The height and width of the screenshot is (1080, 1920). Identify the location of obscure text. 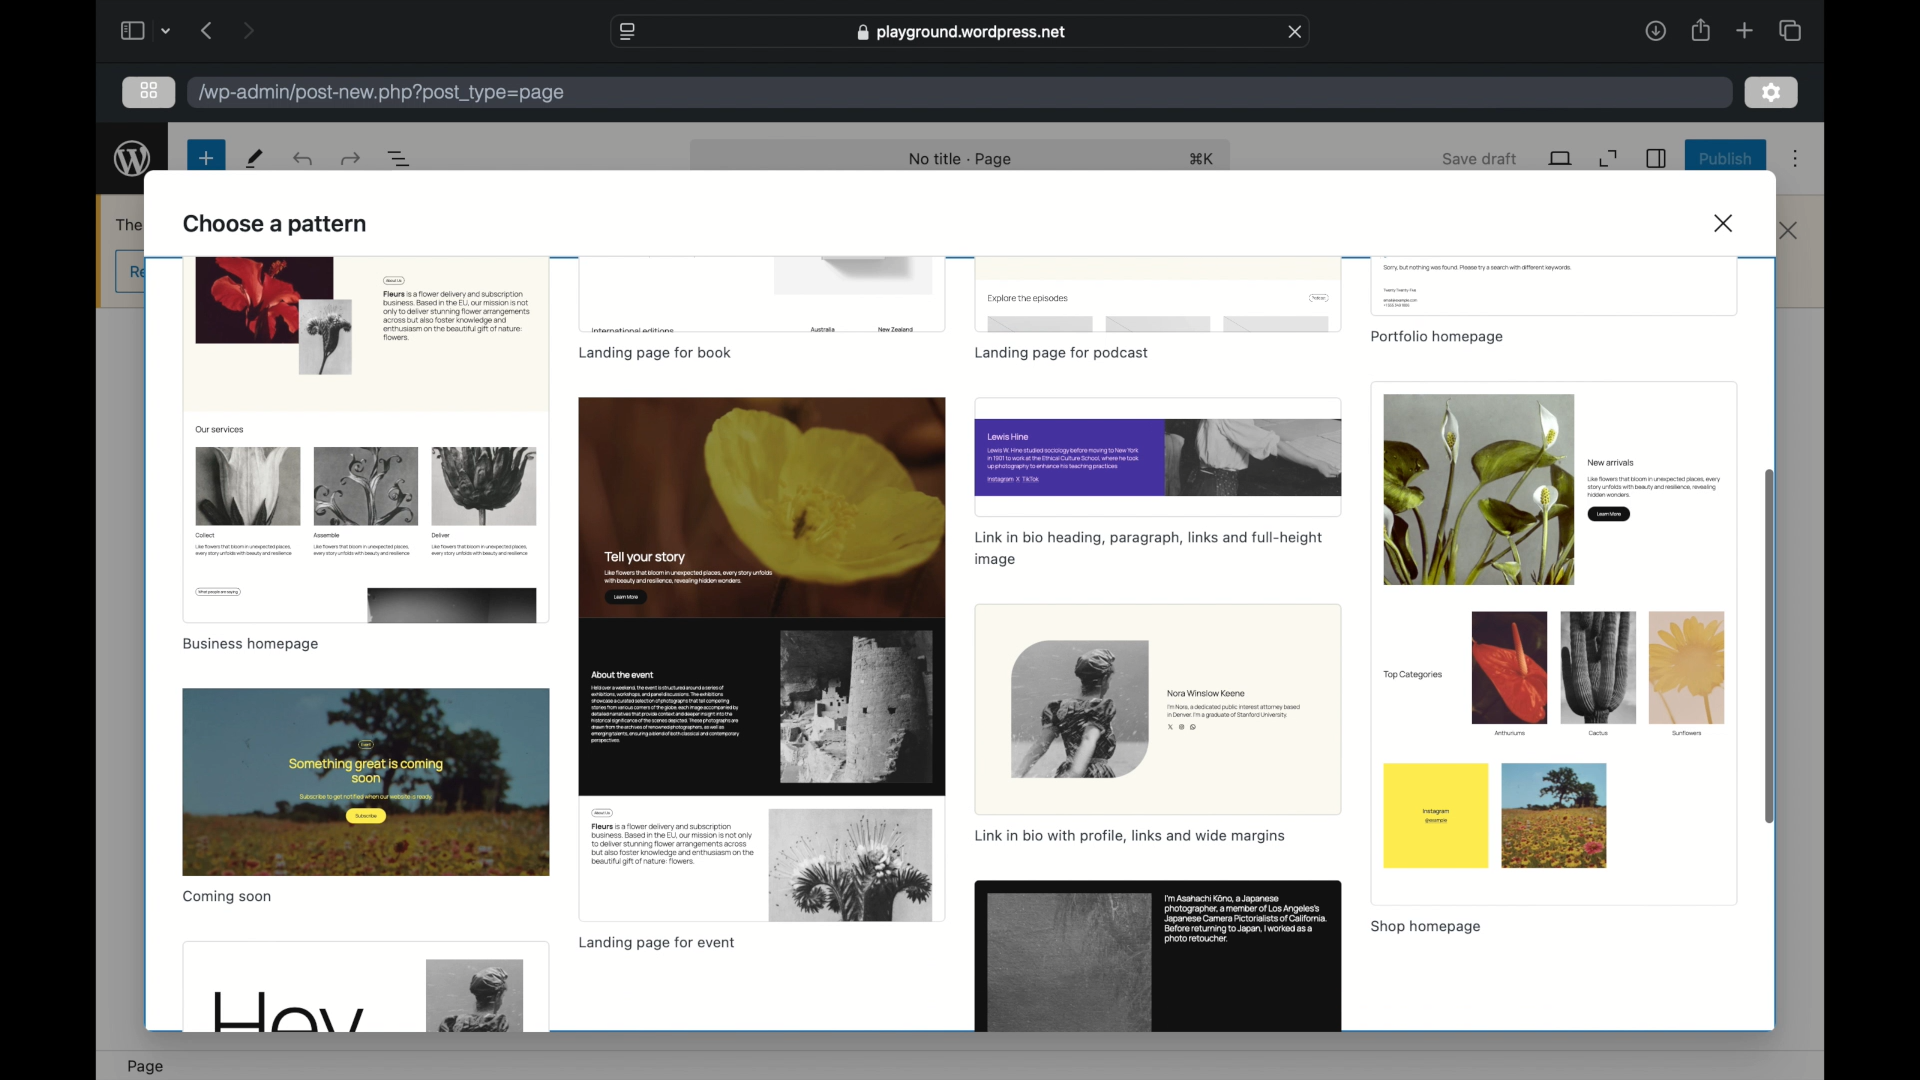
(131, 224).